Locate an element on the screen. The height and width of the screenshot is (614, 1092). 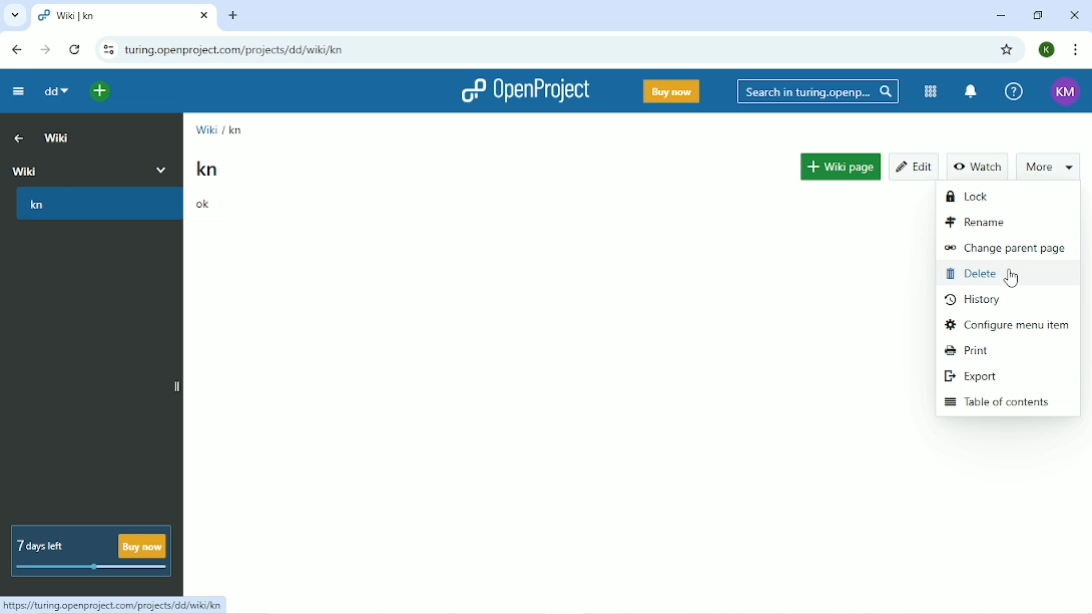
Reload this page is located at coordinates (73, 49).